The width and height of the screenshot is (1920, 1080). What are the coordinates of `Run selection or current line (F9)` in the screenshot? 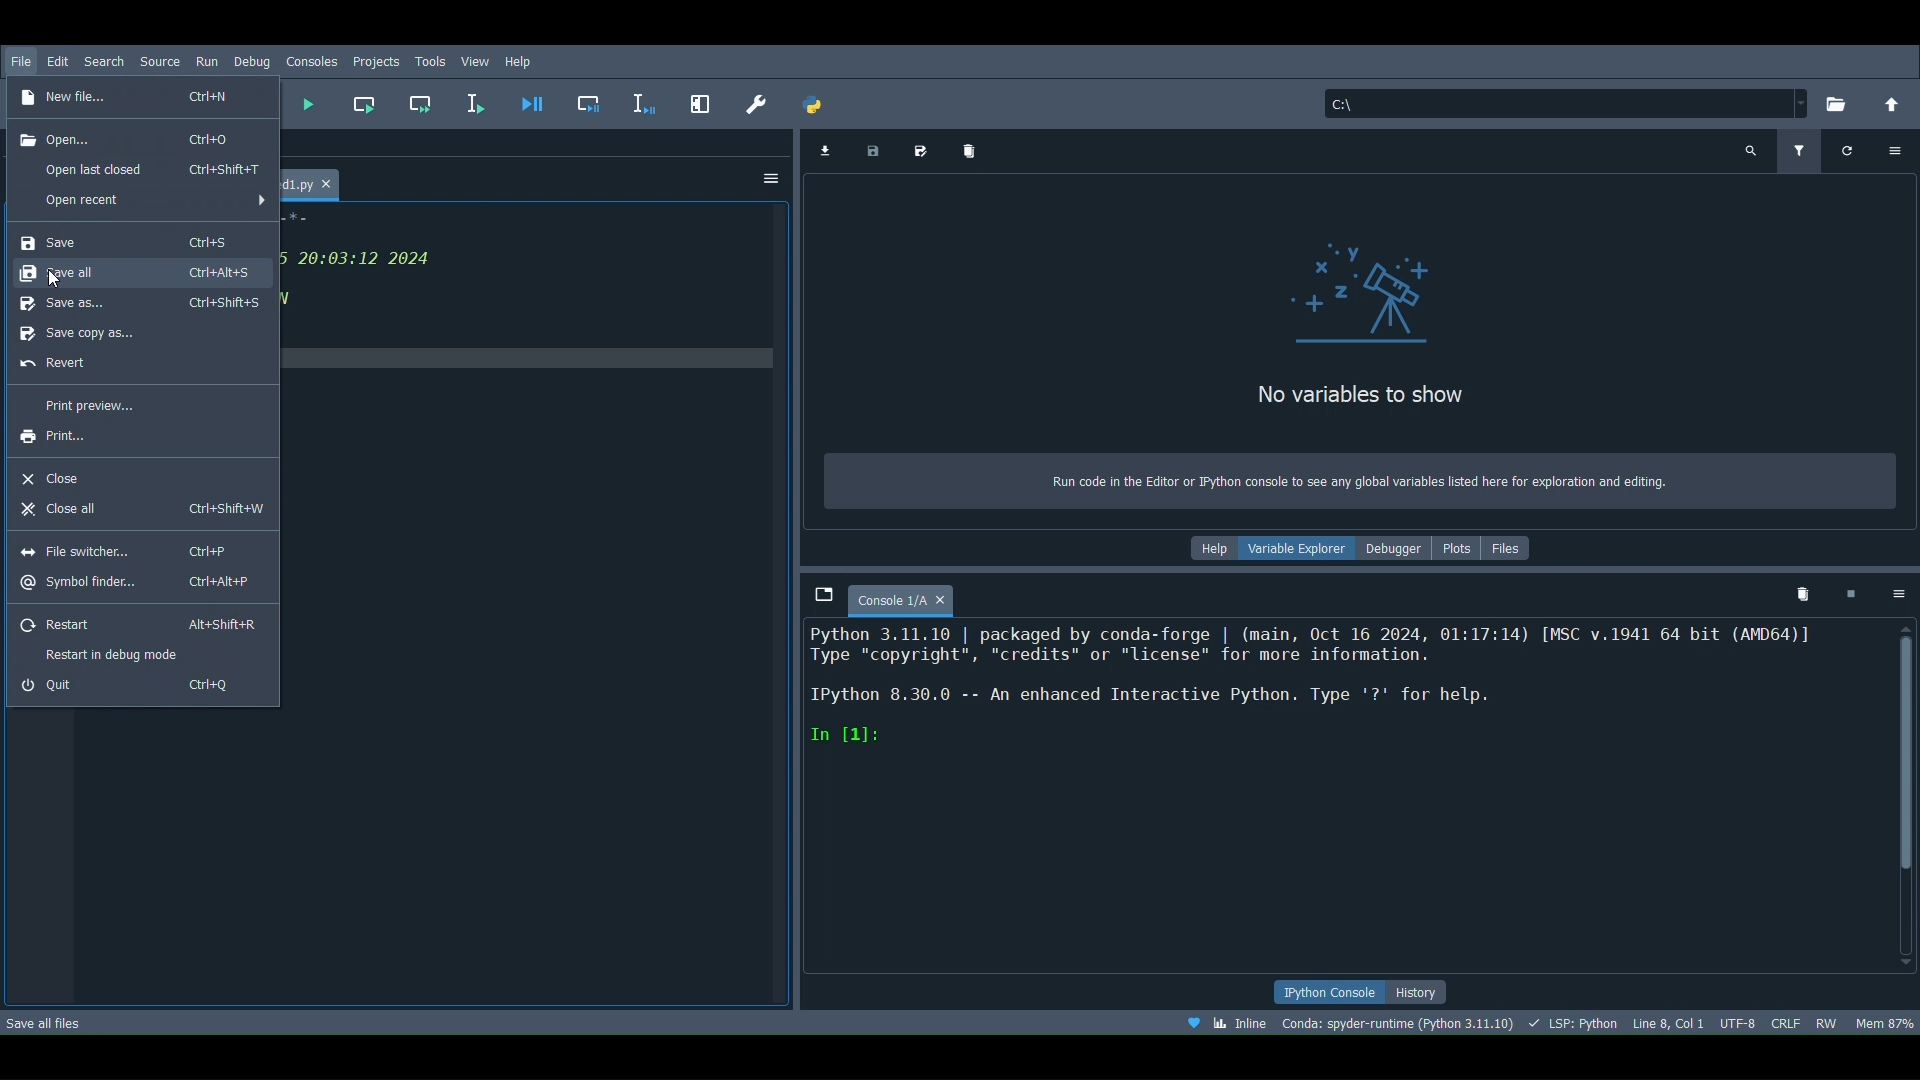 It's located at (481, 101).